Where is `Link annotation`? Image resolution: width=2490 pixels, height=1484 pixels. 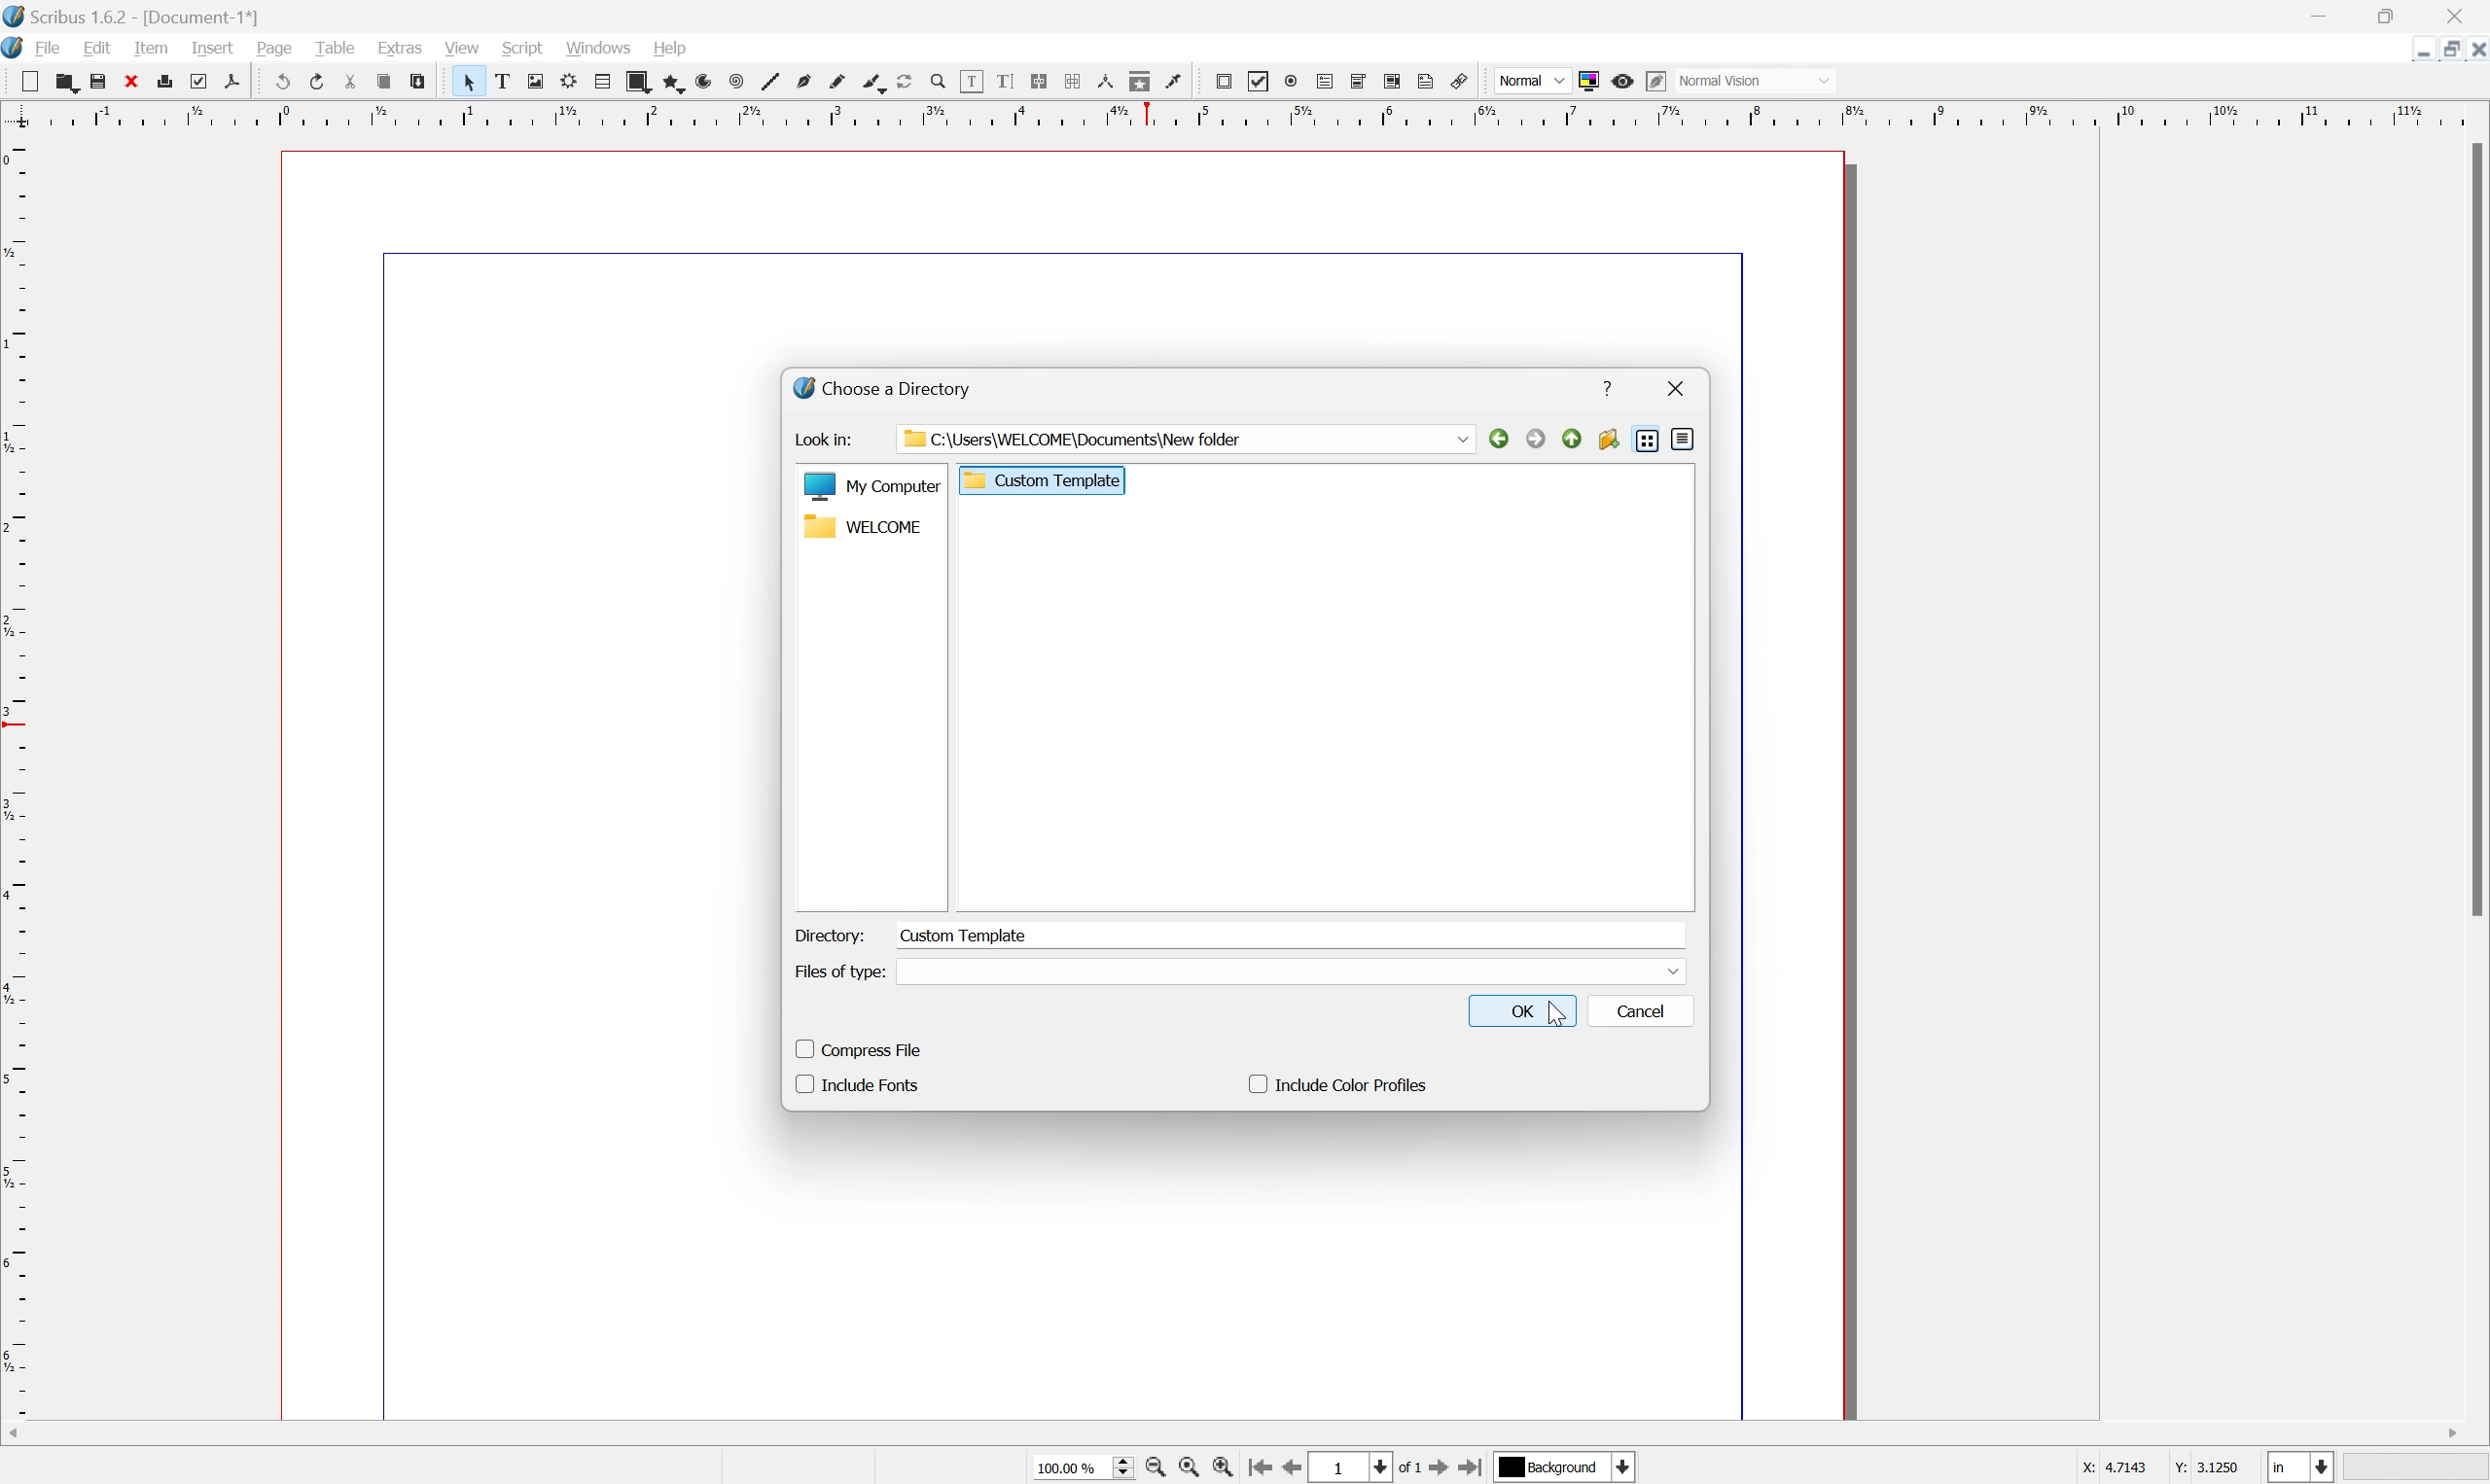
Link annotation is located at coordinates (1463, 81).